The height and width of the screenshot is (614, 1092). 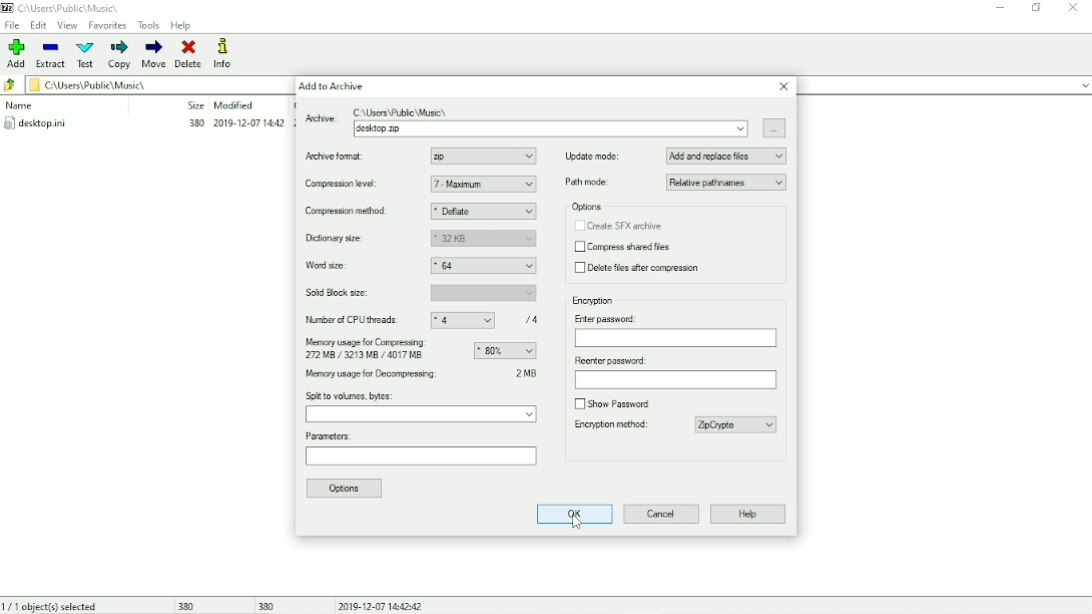 I want to click on Parameters, so click(x=421, y=450).